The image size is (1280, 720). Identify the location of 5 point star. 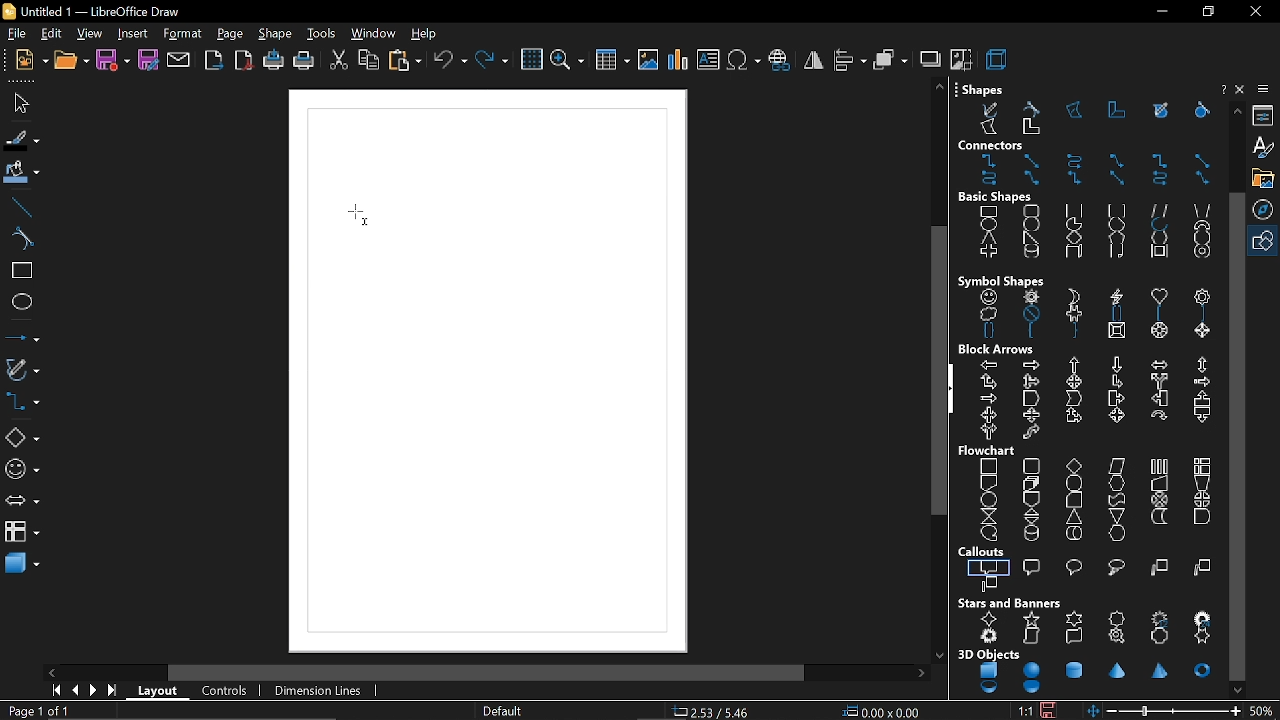
(1030, 619).